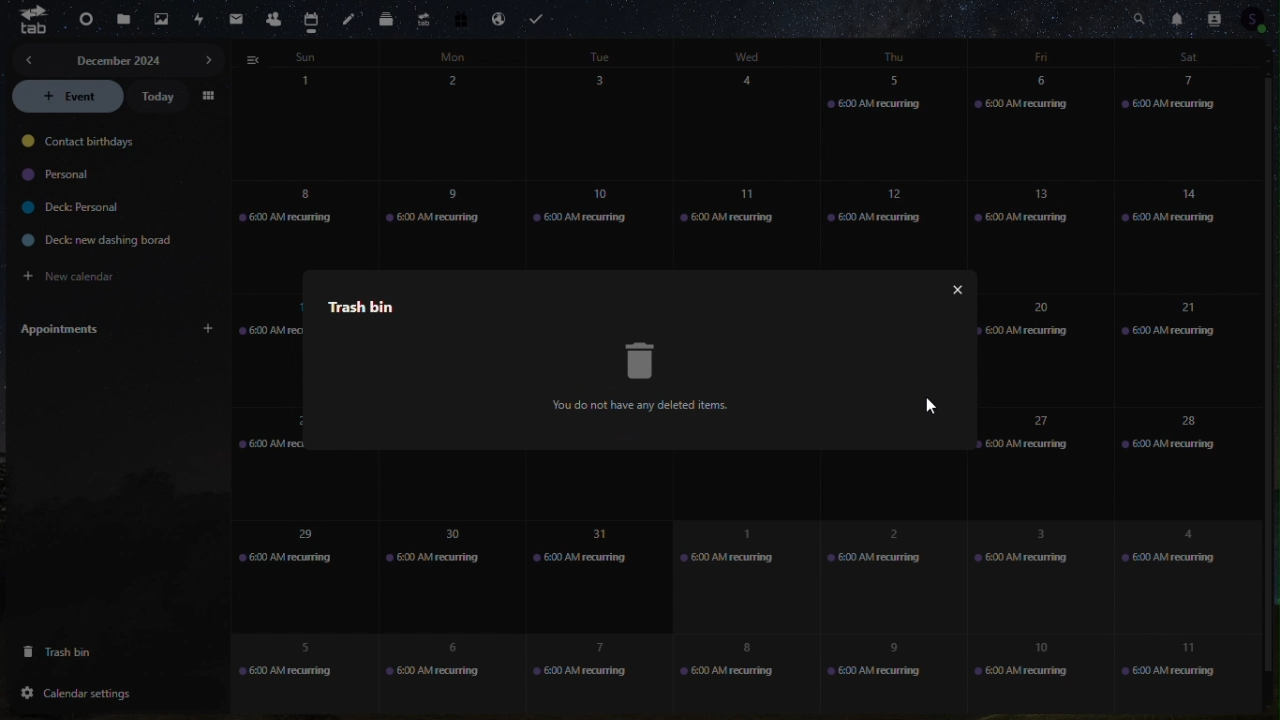 This screenshot has height=720, width=1280. What do you see at coordinates (895, 122) in the screenshot?
I see `5` at bounding box center [895, 122].